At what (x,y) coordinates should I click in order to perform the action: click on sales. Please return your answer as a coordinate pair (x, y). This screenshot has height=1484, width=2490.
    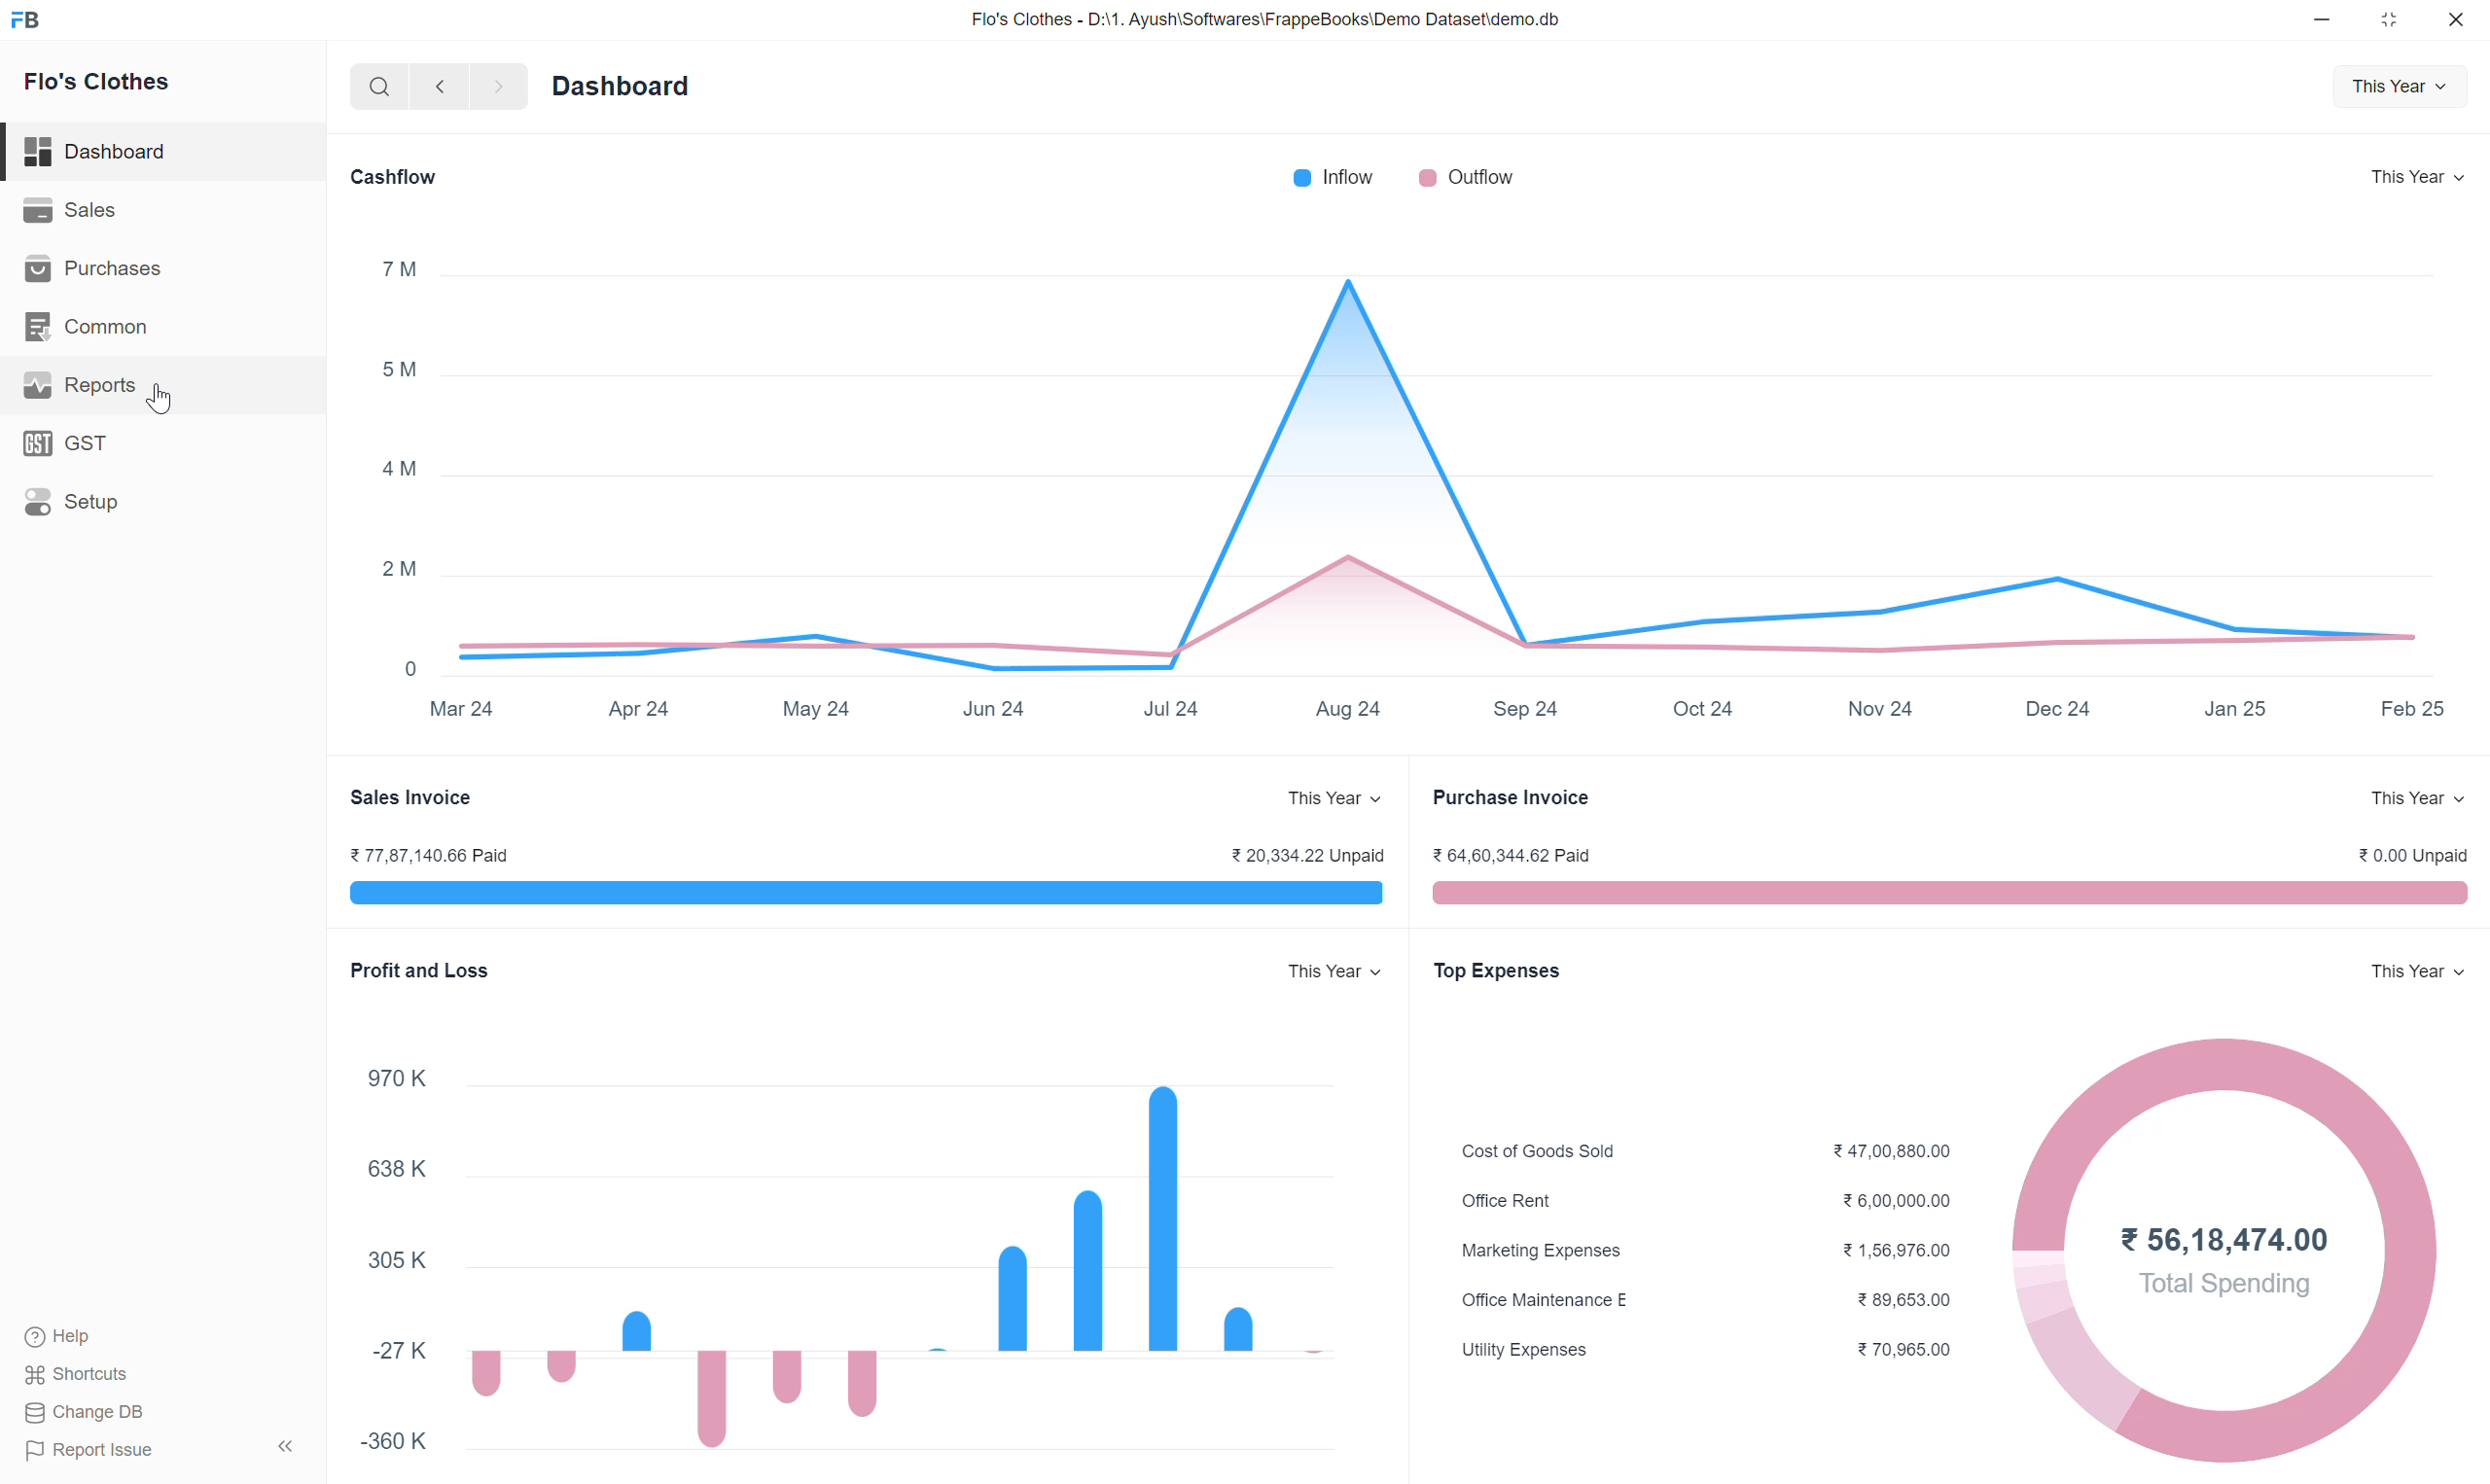
    Looking at the image, I should click on (67, 208).